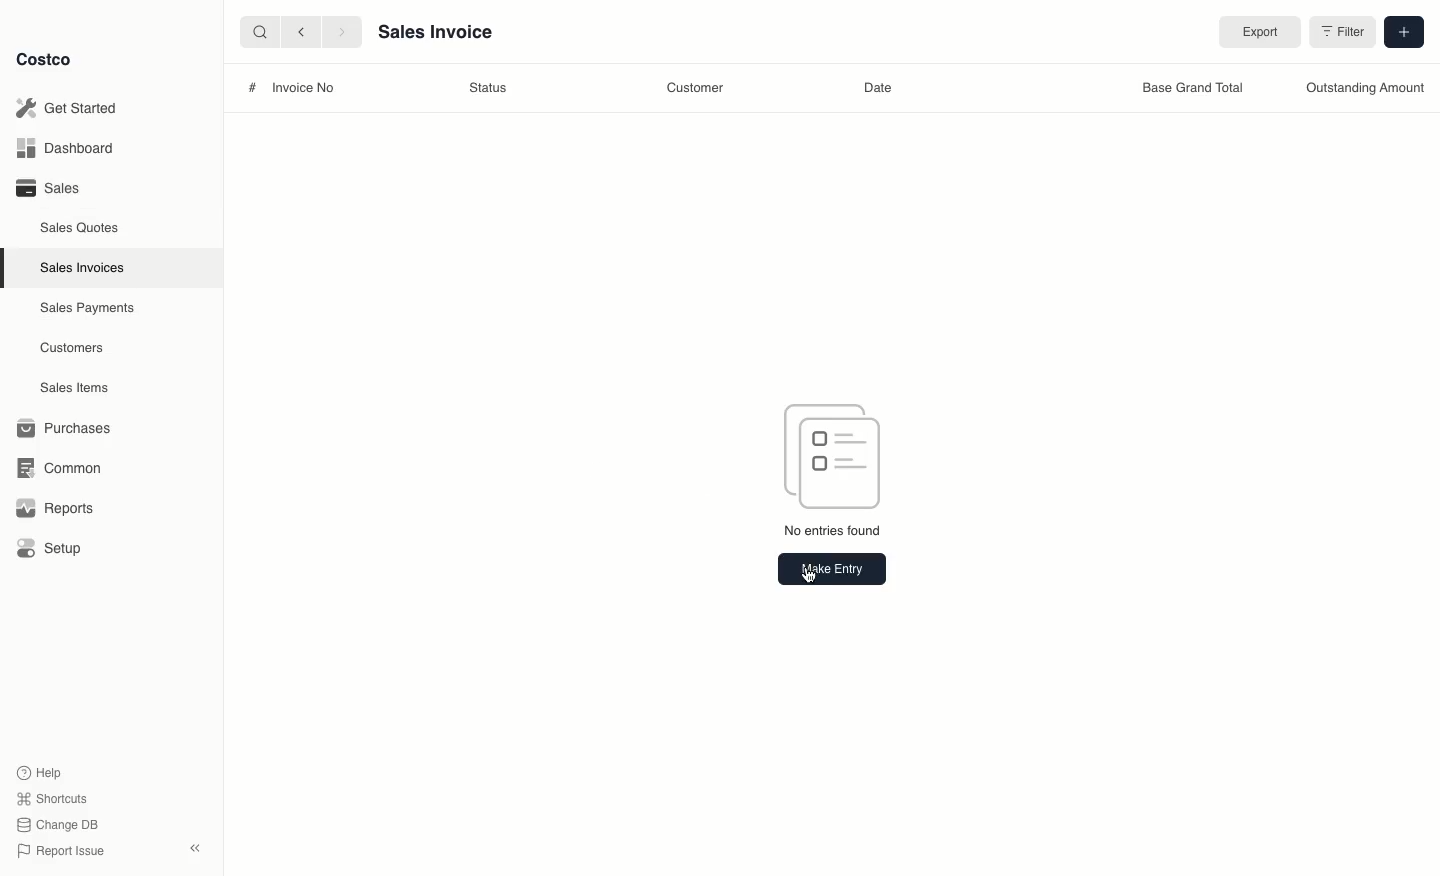 This screenshot has height=876, width=1440. Describe the element at coordinates (831, 530) in the screenshot. I see `No entries found` at that location.